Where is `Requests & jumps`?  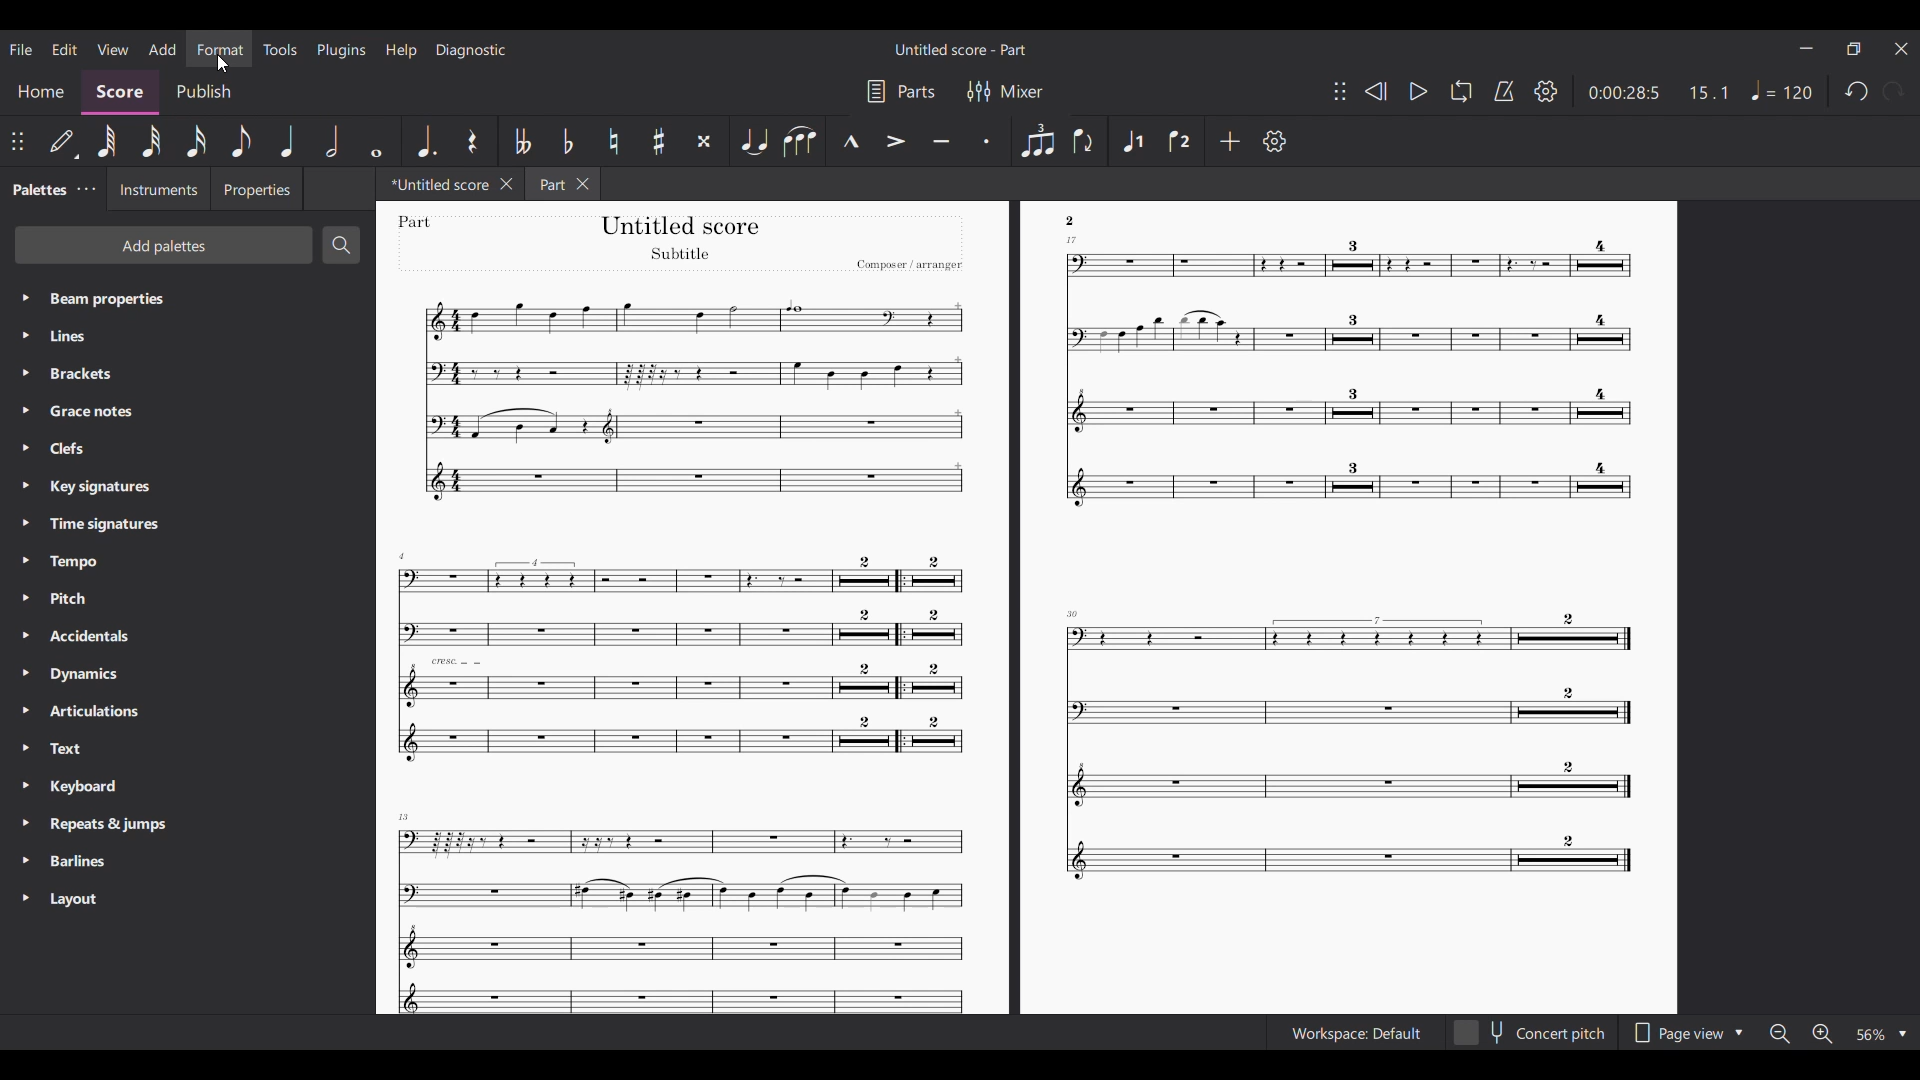
Requests & jumps is located at coordinates (92, 824).